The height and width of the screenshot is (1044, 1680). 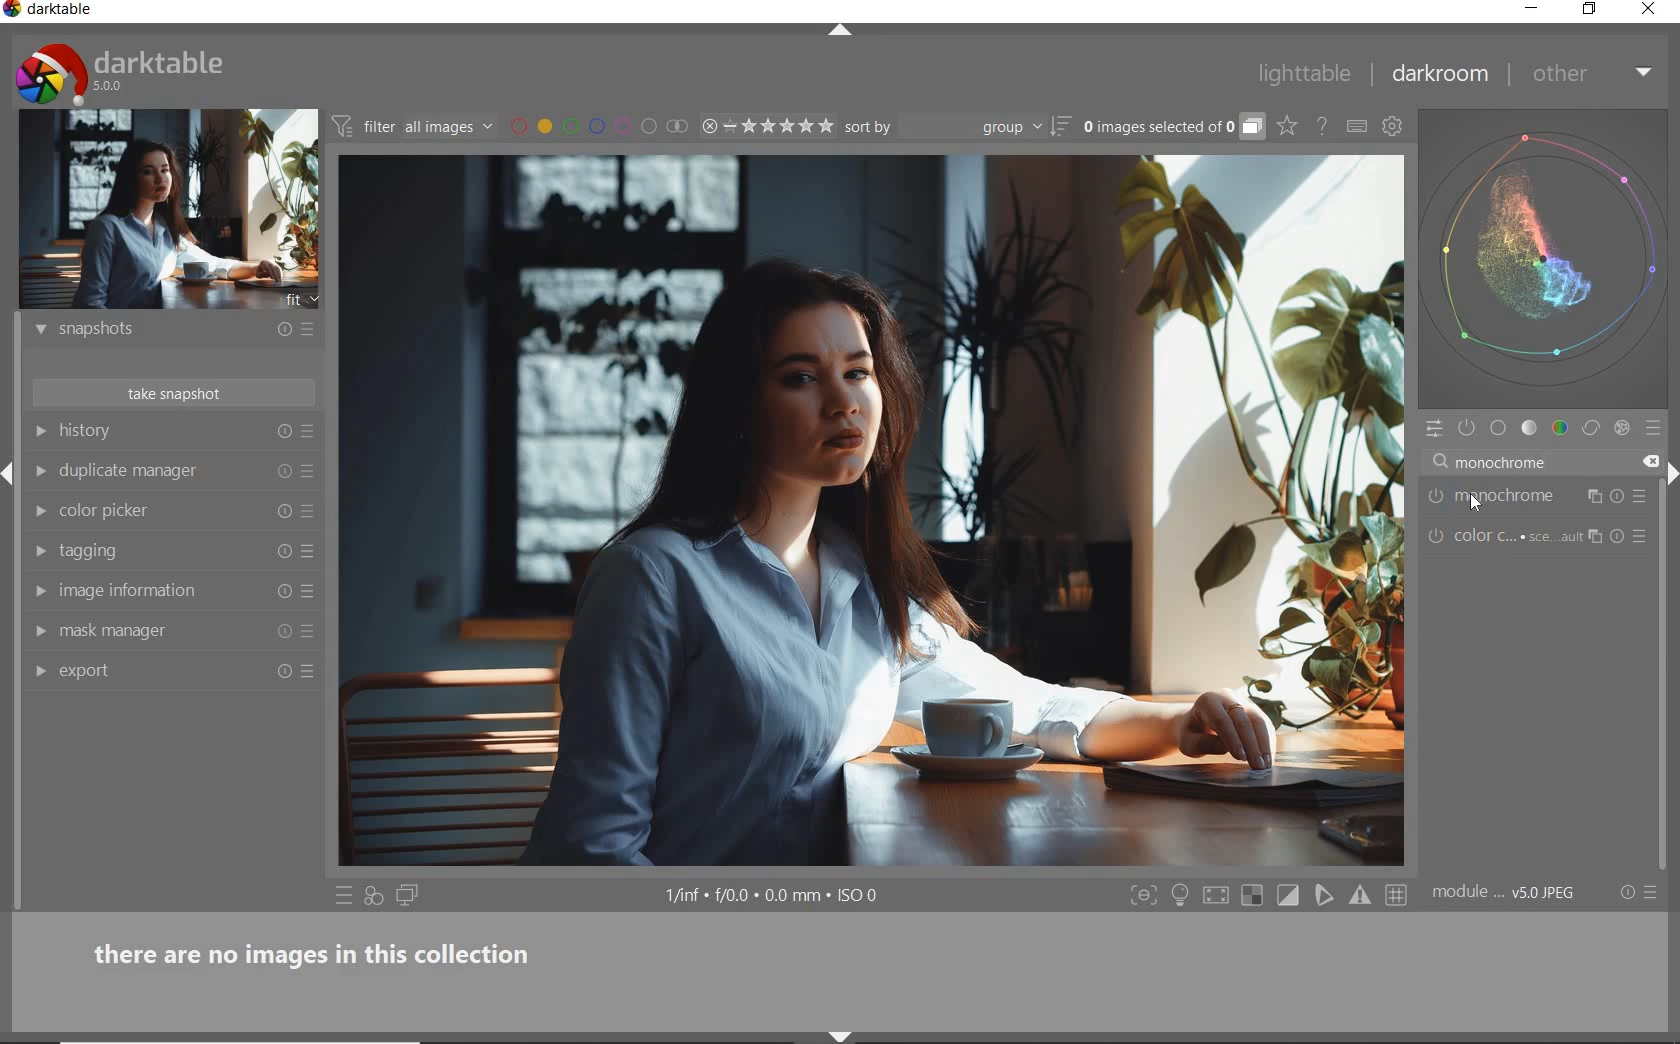 What do you see at coordinates (37, 552) in the screenshot?
I see `show module` at bounding box center [37, 552].